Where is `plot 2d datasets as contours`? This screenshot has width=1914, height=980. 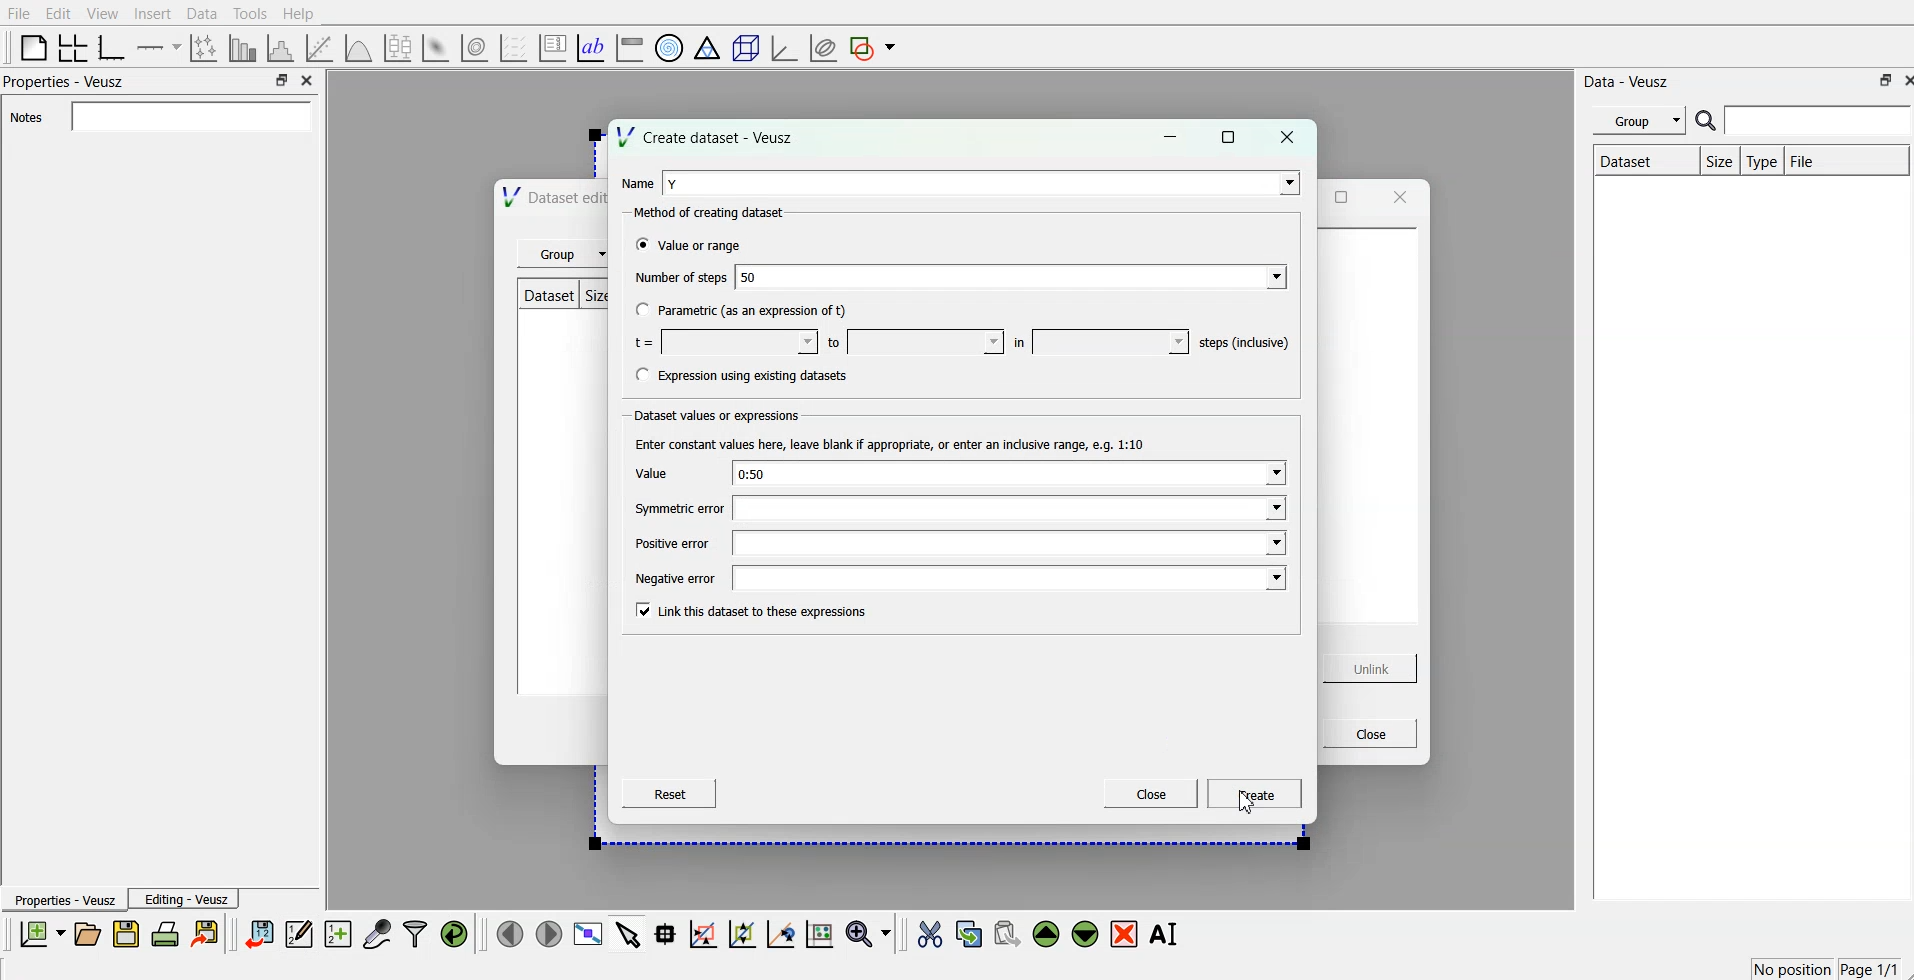 plot 2d datasets as contours is located at coordinates (475, 45).